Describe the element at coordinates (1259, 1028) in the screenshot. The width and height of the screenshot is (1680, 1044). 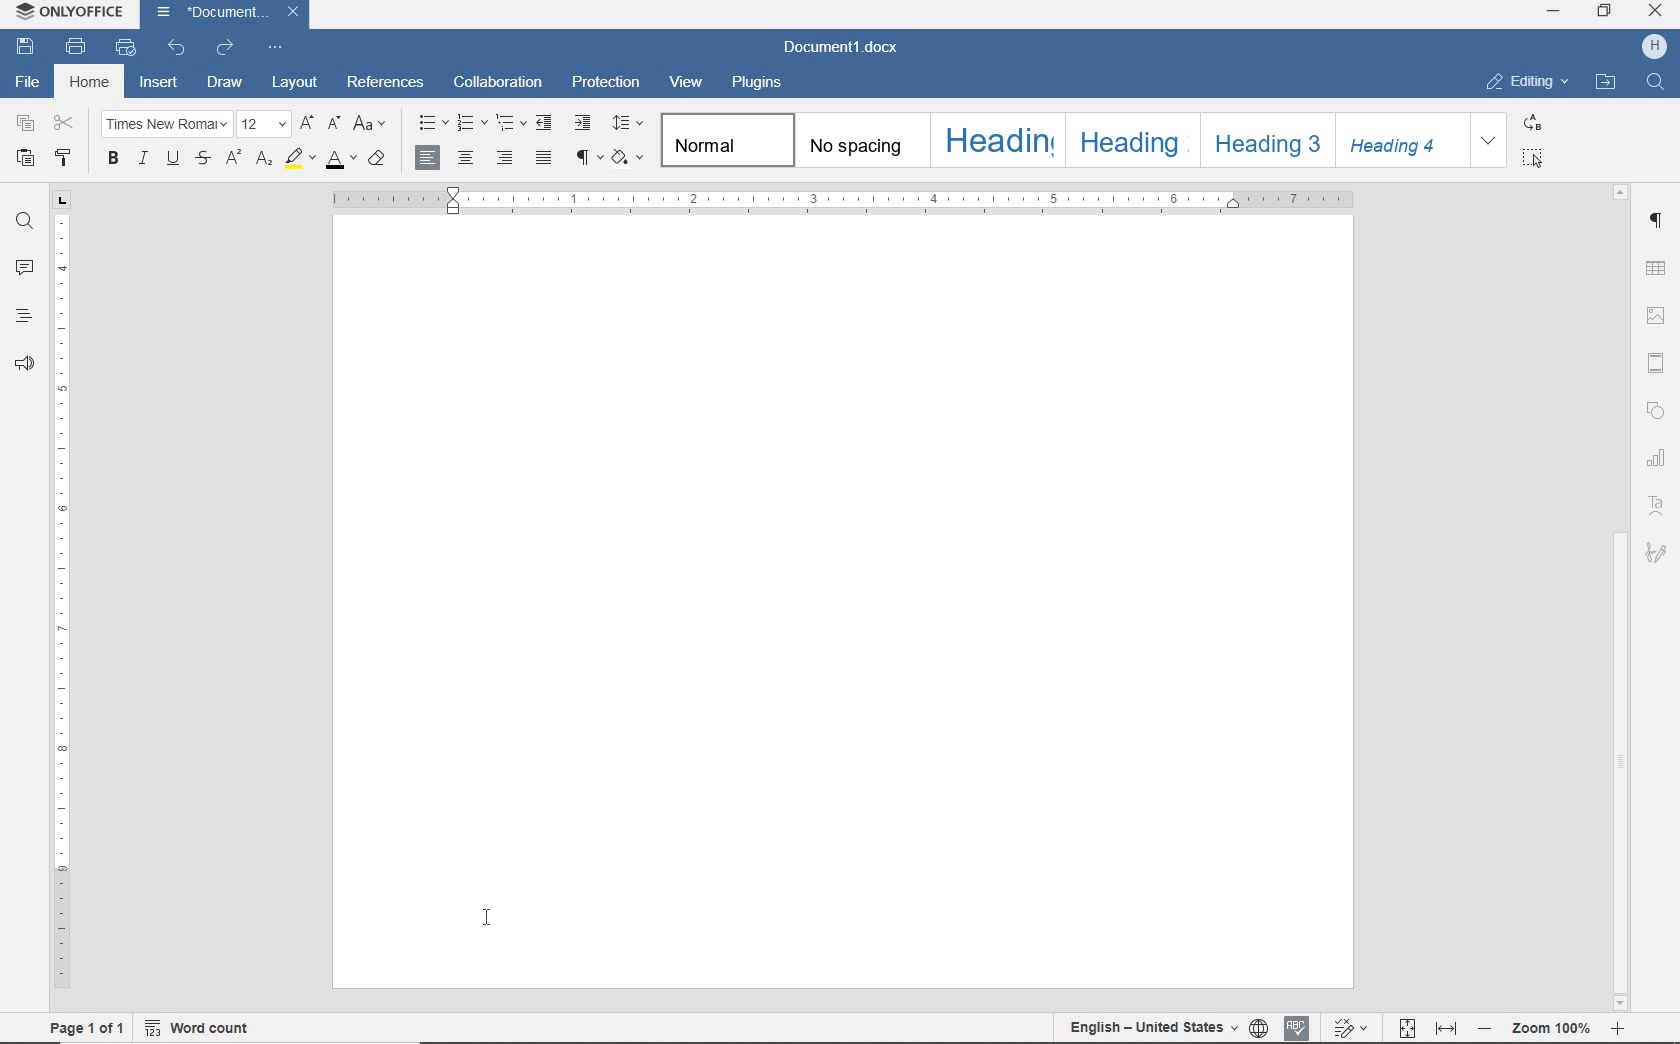
I see `set document language` at that location.